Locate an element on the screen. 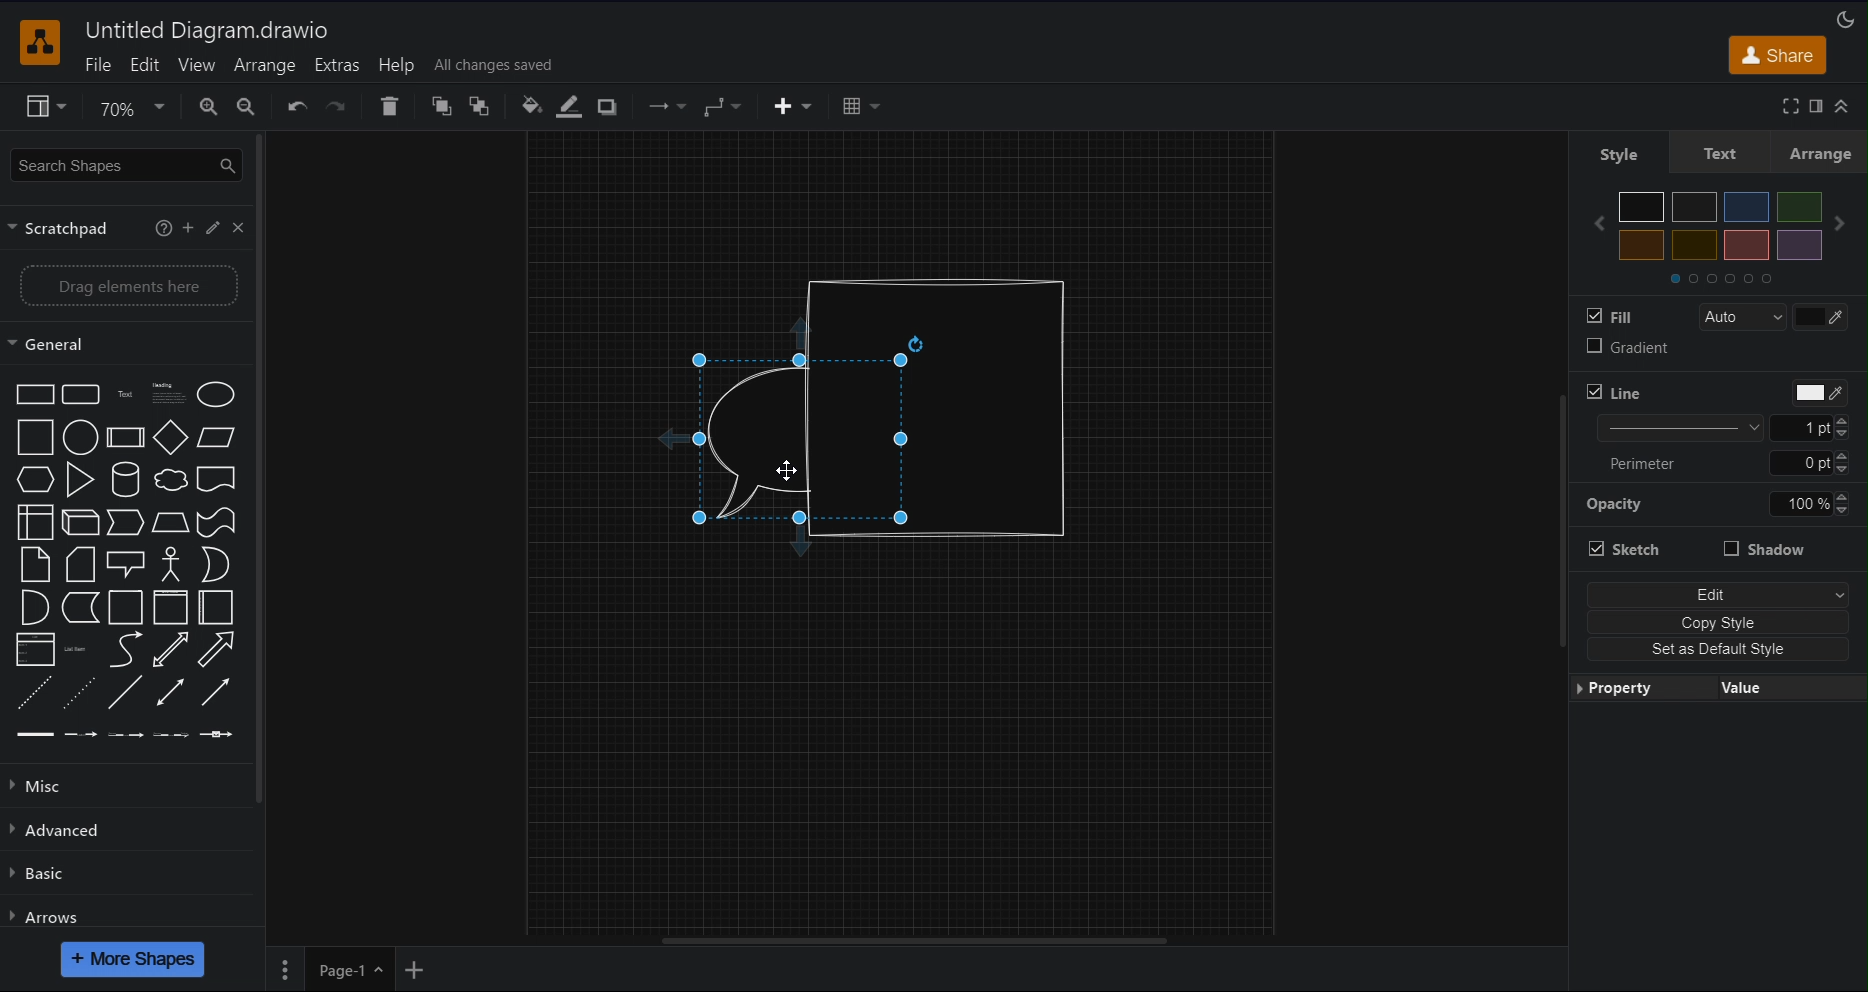 The width and height of the screenshot is (1868, 992). Collapse is located at coordinates (1842, 106).